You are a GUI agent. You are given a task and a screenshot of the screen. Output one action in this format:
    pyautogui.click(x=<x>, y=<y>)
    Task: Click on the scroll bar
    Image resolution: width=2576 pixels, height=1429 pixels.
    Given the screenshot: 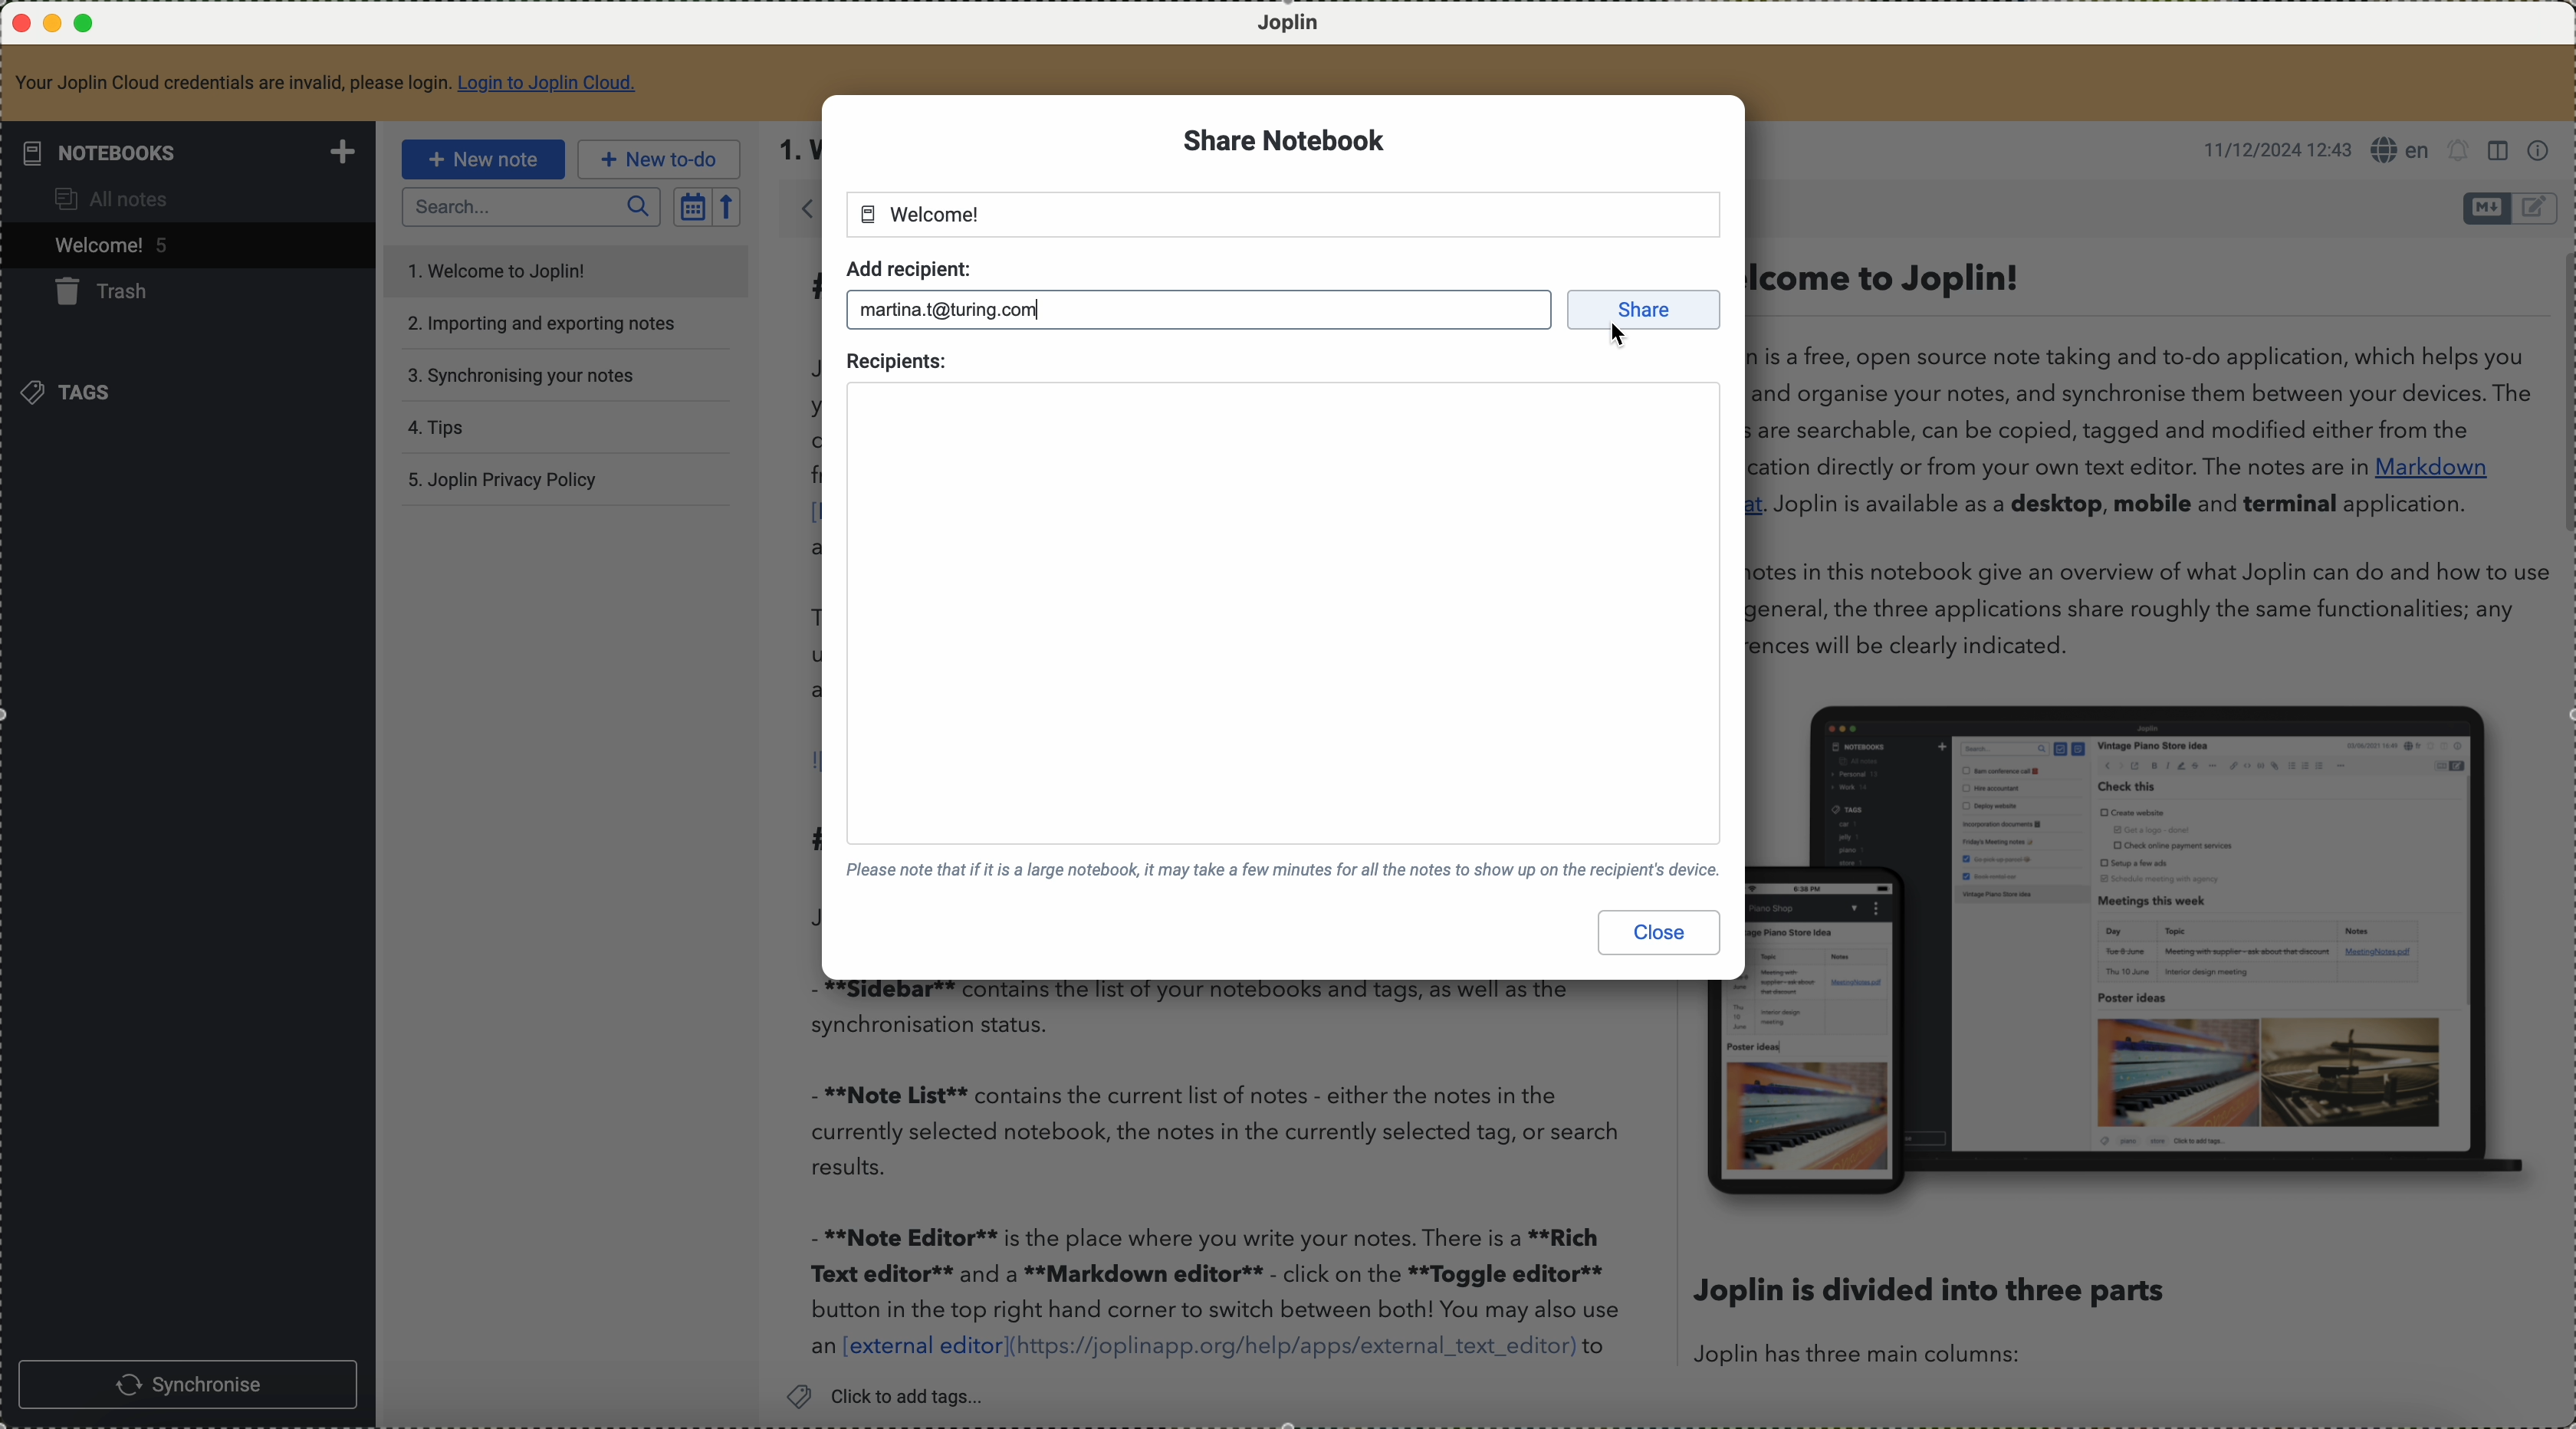 What is the action you would take?
    pyautogui.click(x=2560, y=396)
    